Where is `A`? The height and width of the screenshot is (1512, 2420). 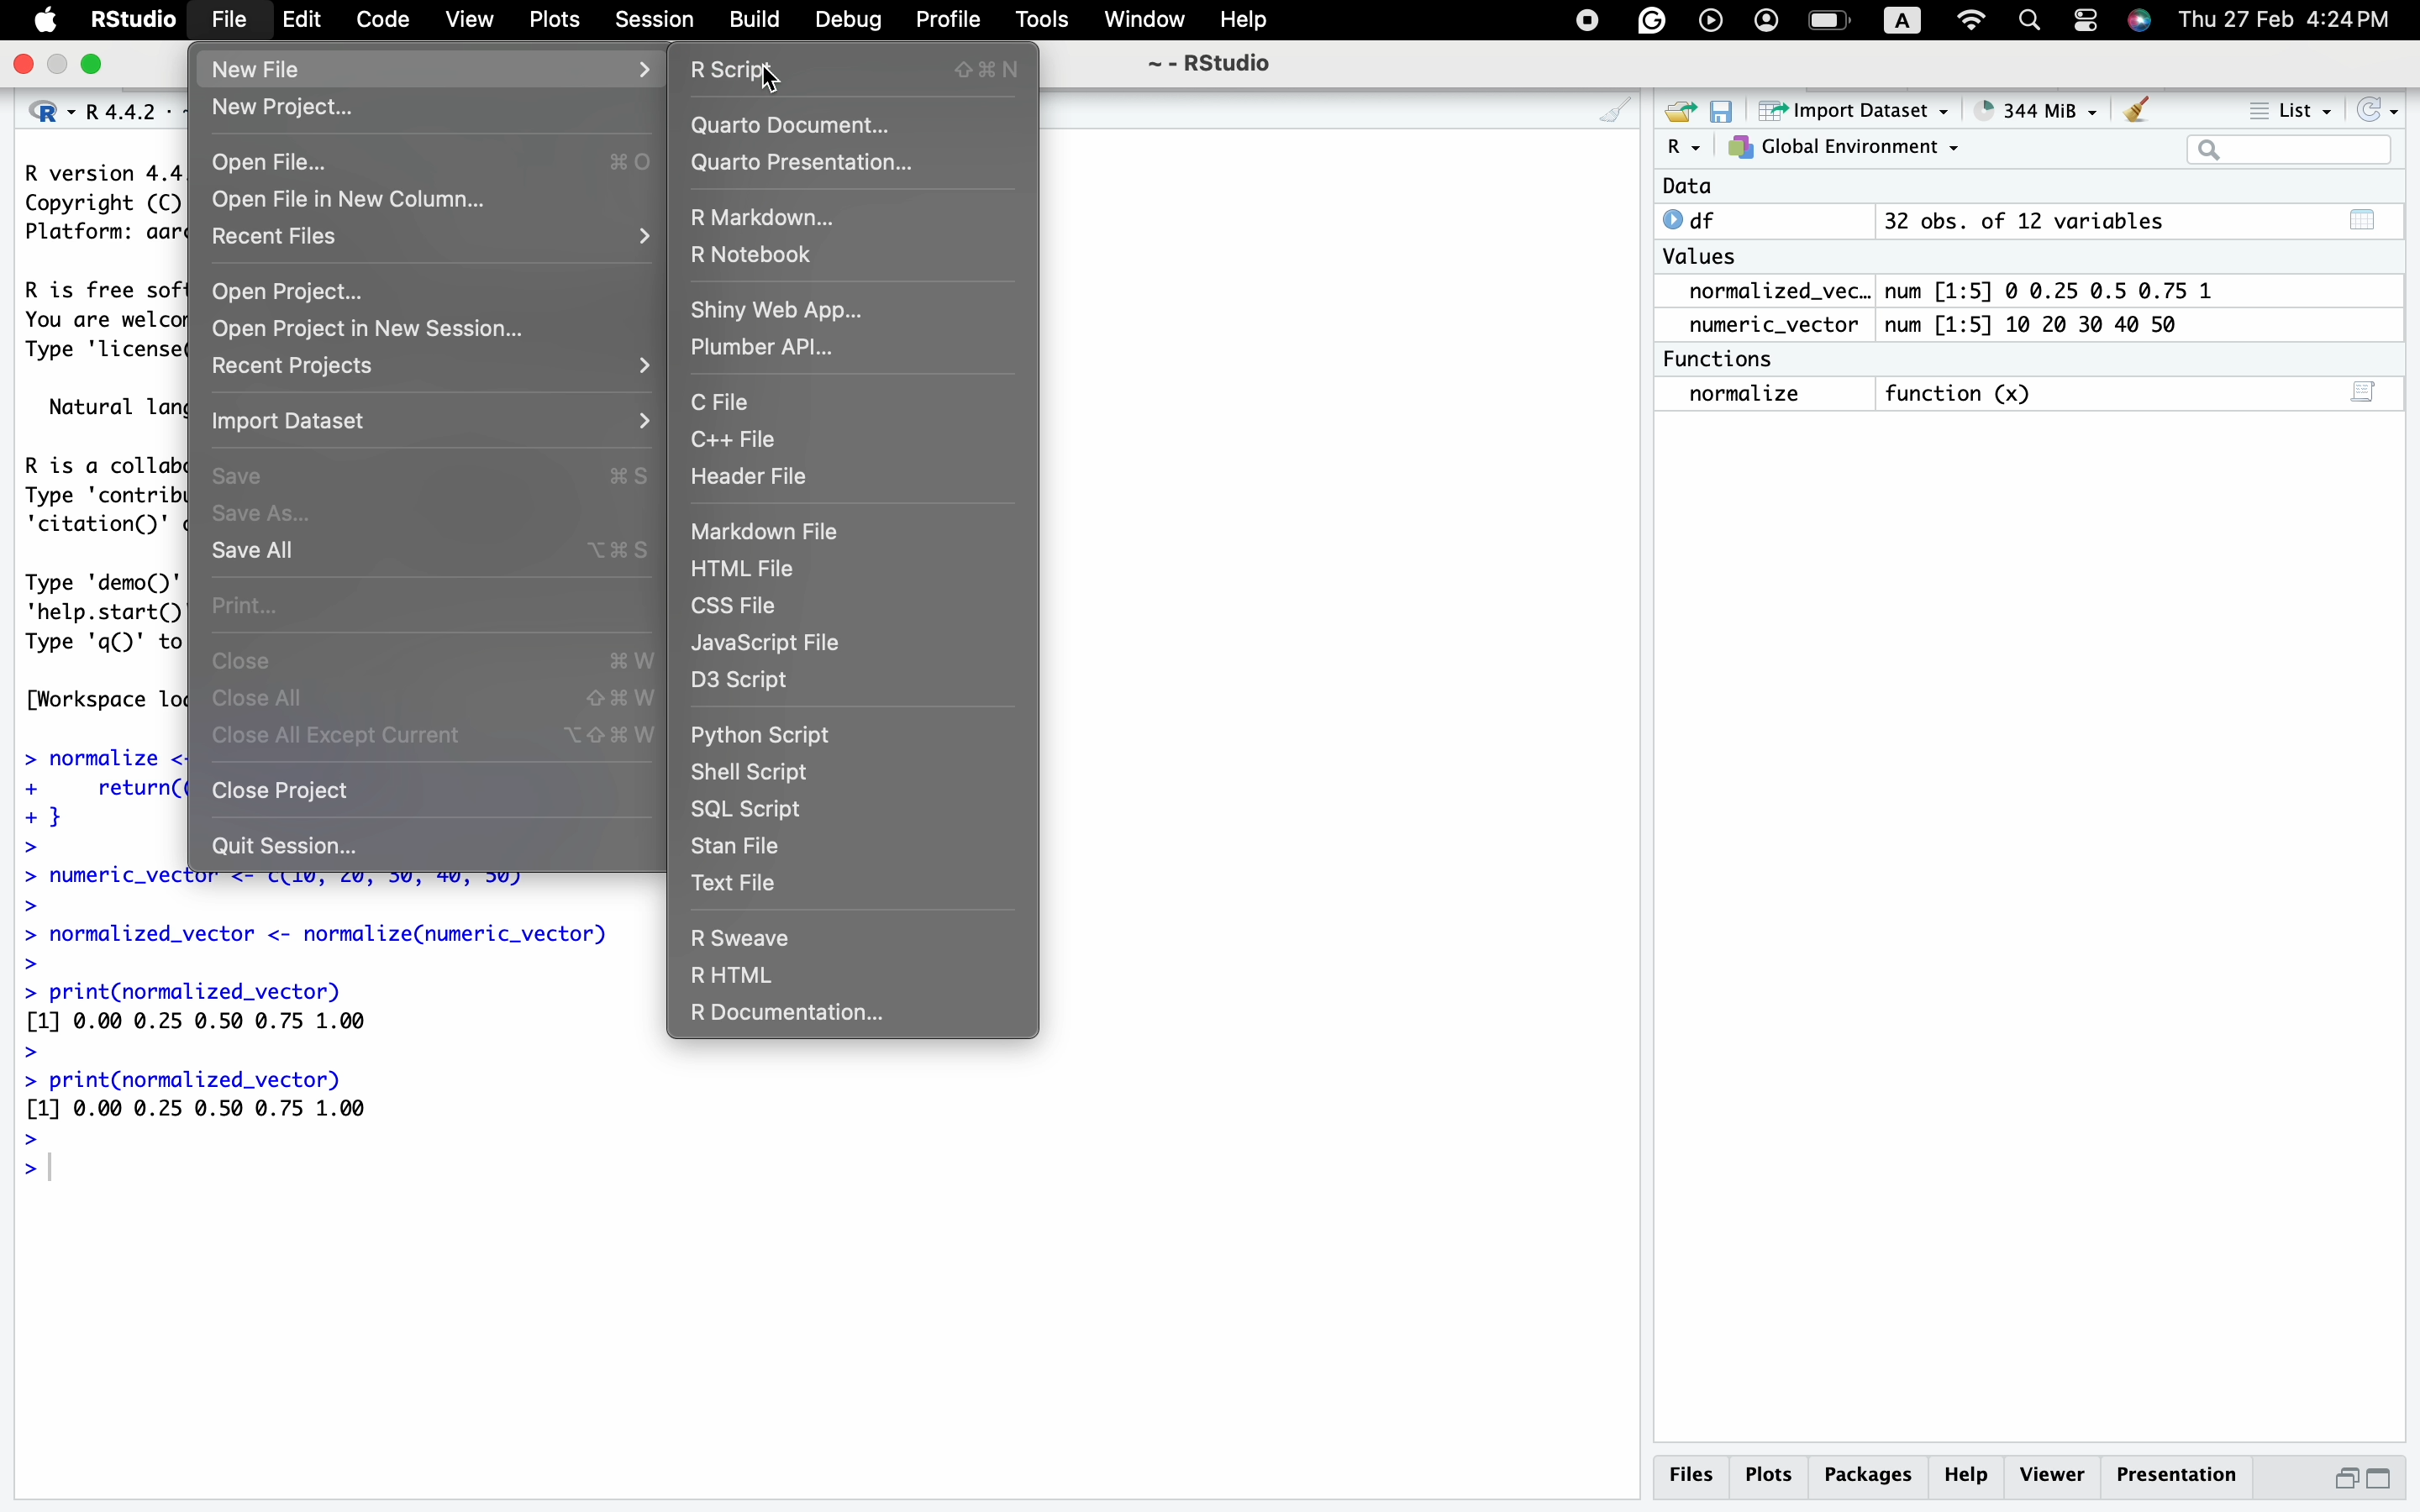
A is located at coordinates (1910, 18).